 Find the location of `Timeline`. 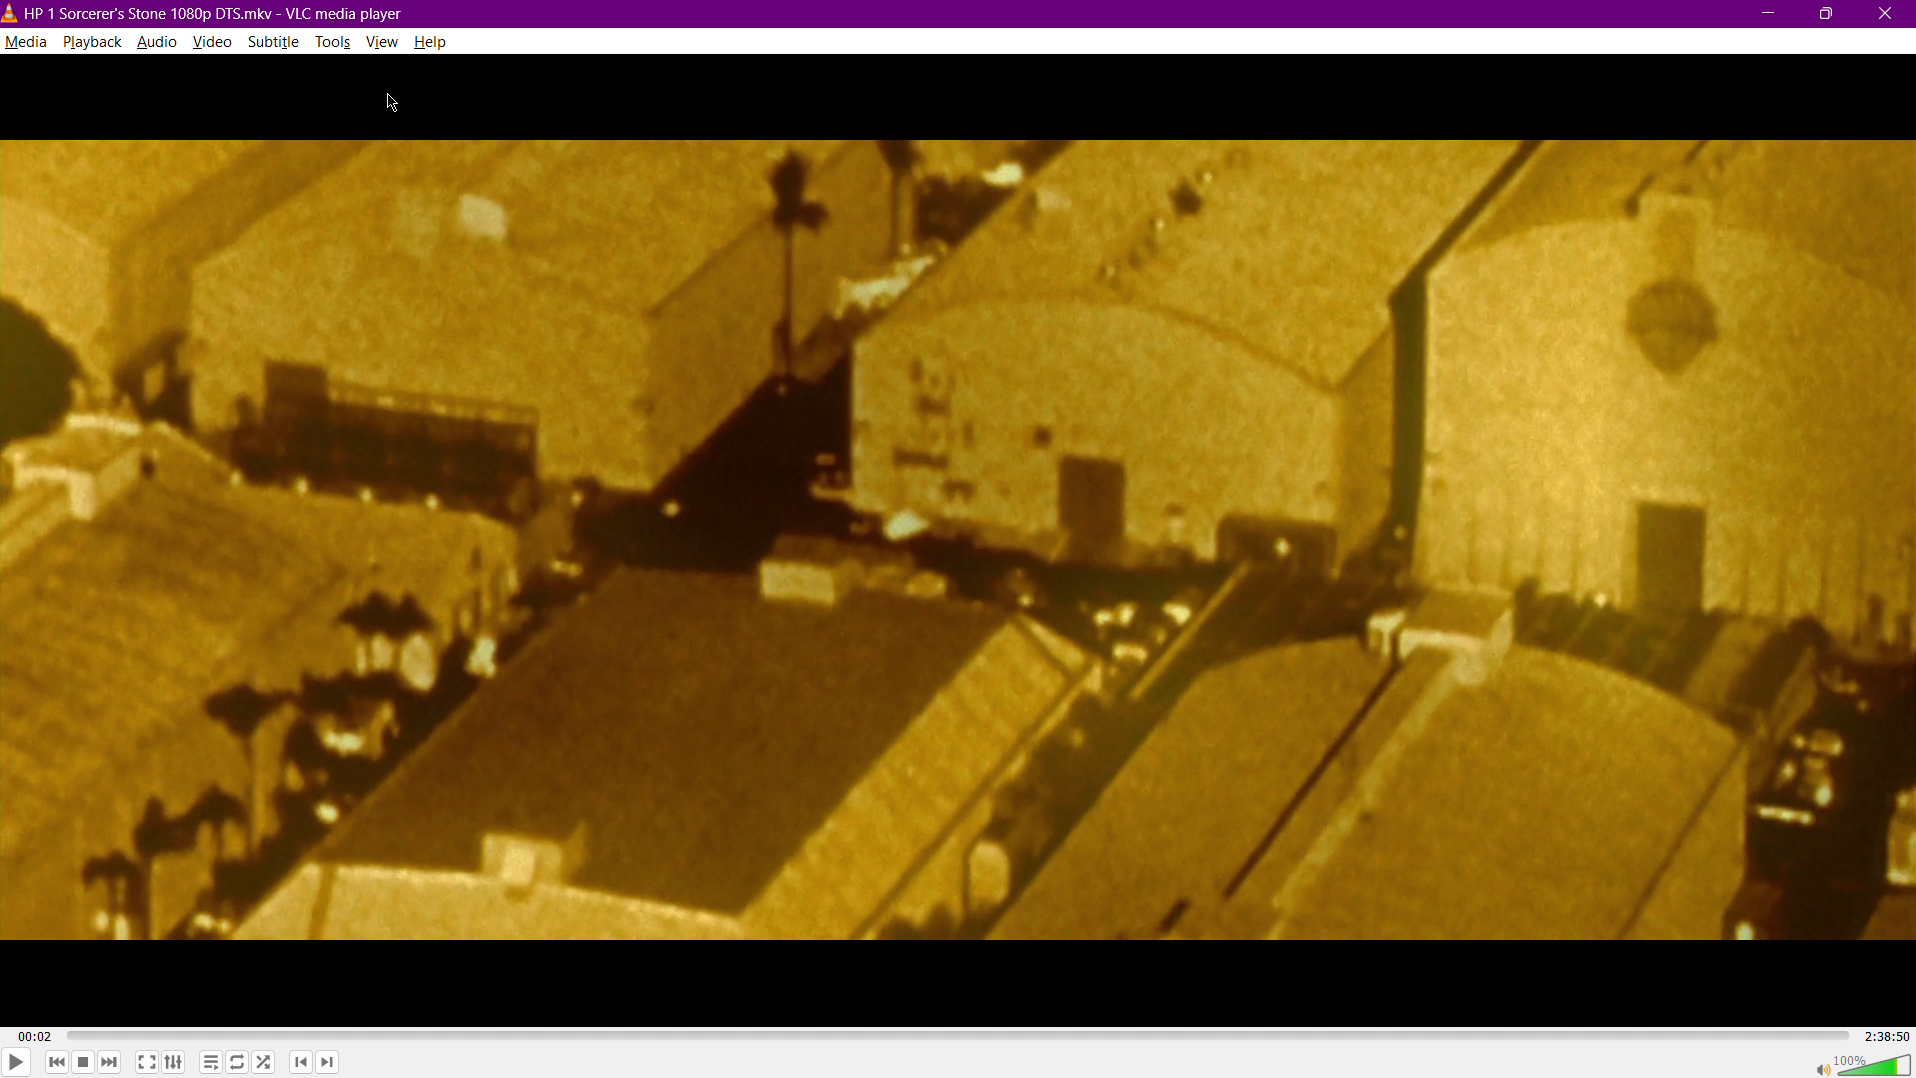

Timeline is located at coordinates (955, 1035).